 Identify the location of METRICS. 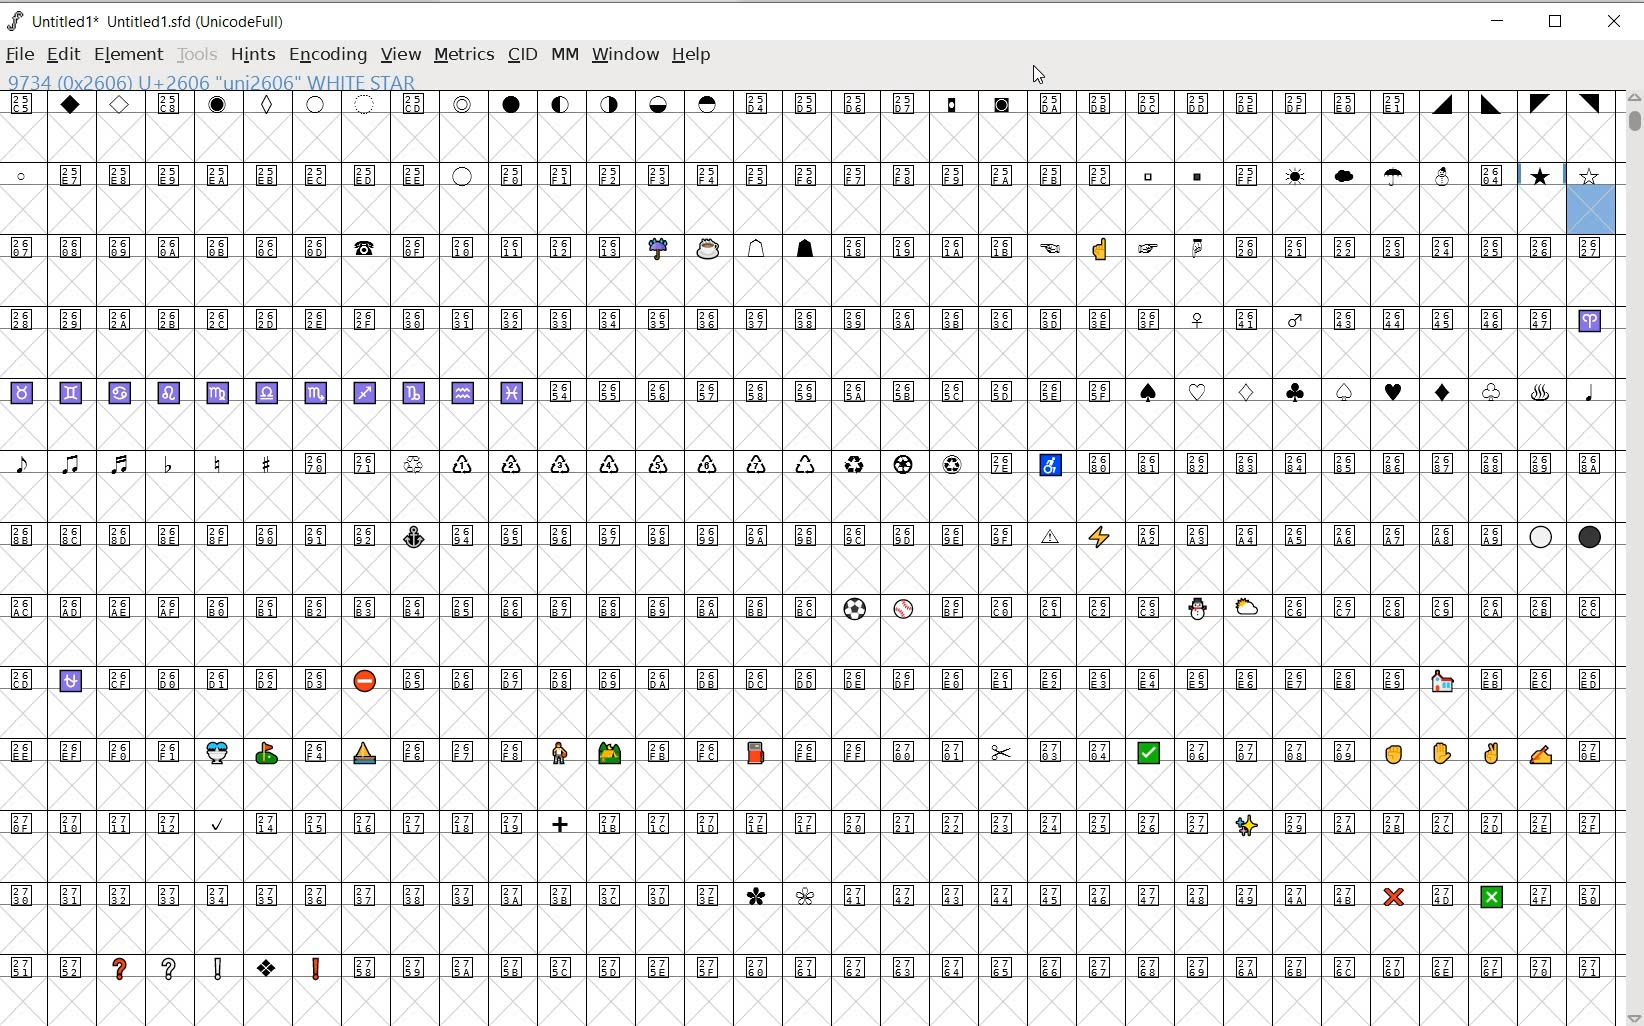
(463, 54).